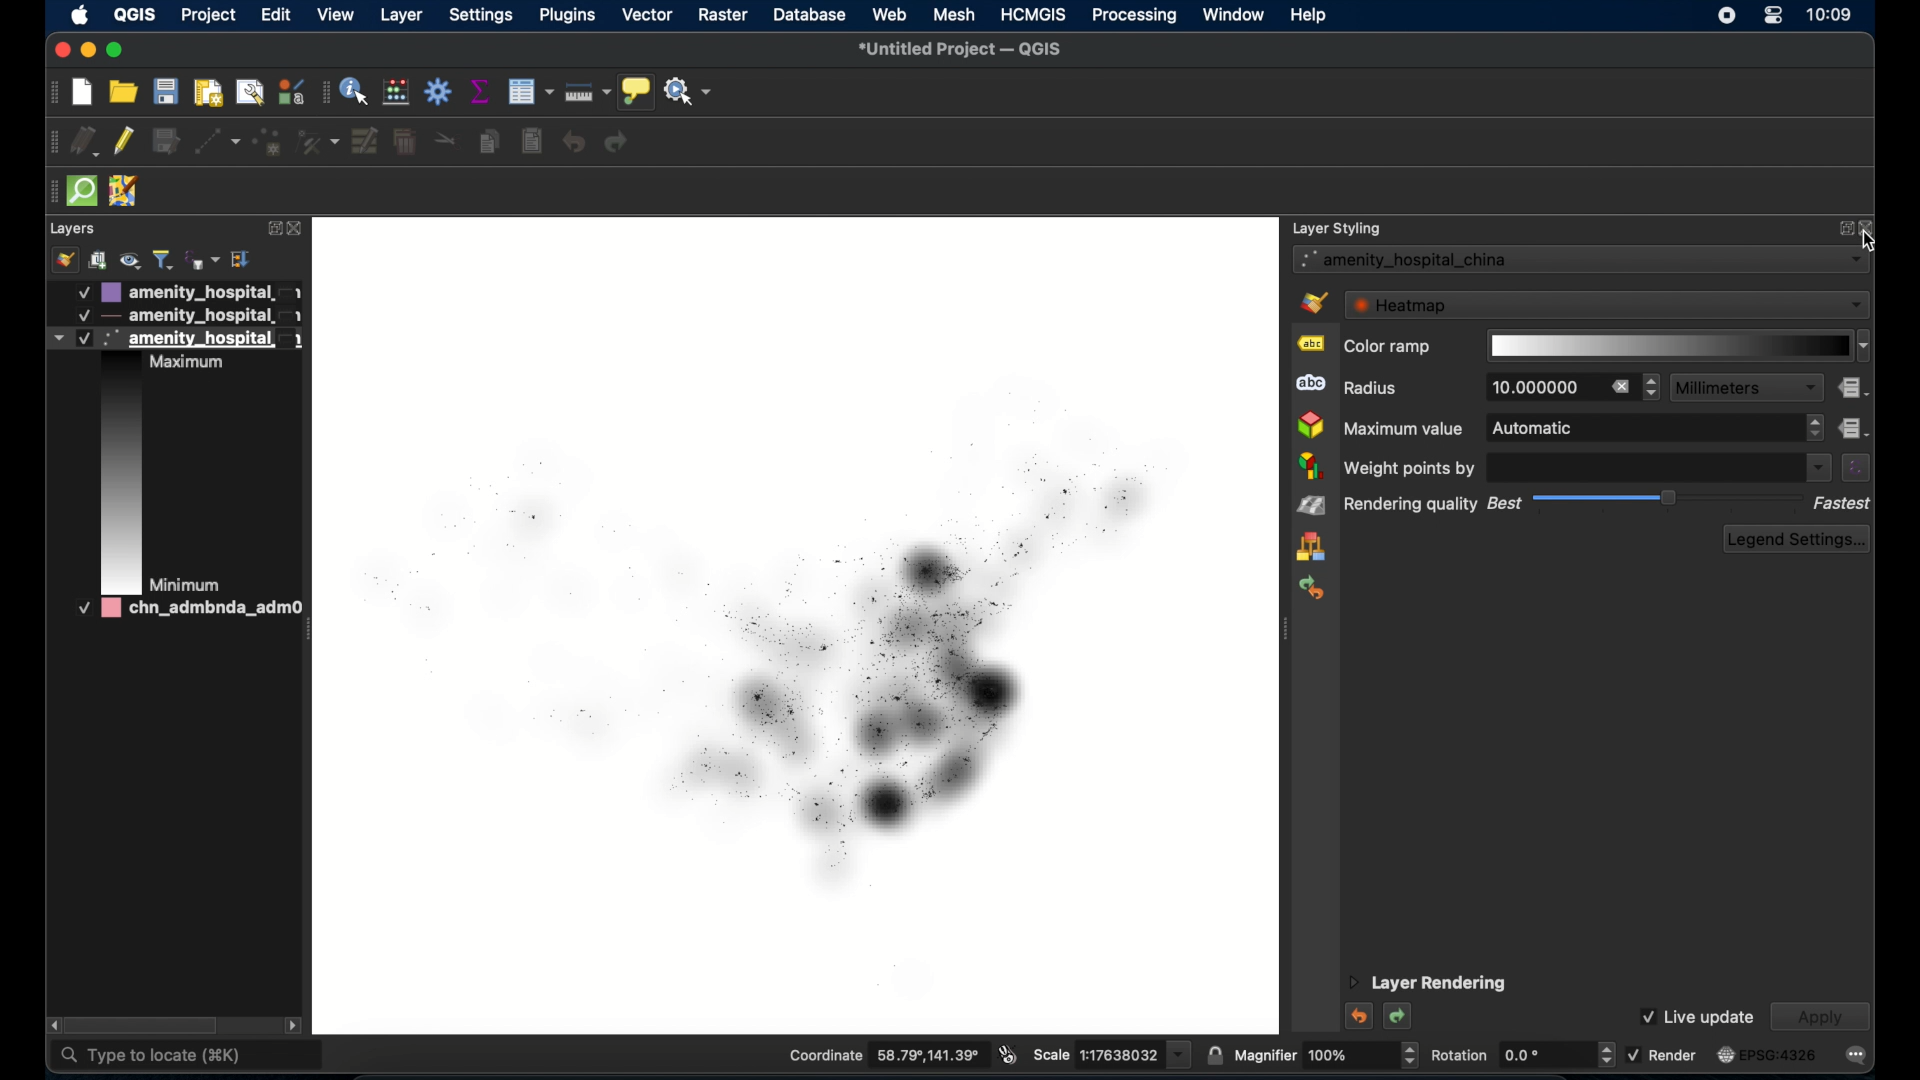 This screenshot has height=1080, width=1920. I want to click on history, so click(1310, 589).